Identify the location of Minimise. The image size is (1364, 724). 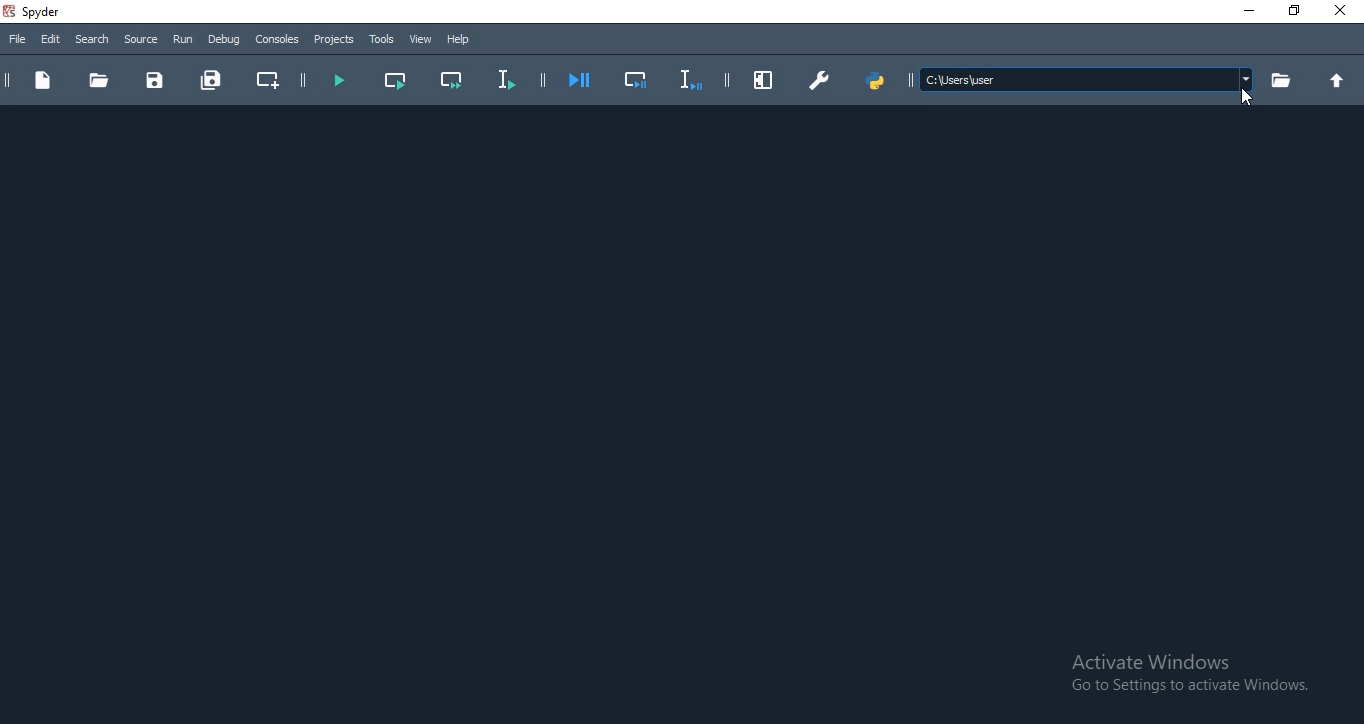
(1246, 11).